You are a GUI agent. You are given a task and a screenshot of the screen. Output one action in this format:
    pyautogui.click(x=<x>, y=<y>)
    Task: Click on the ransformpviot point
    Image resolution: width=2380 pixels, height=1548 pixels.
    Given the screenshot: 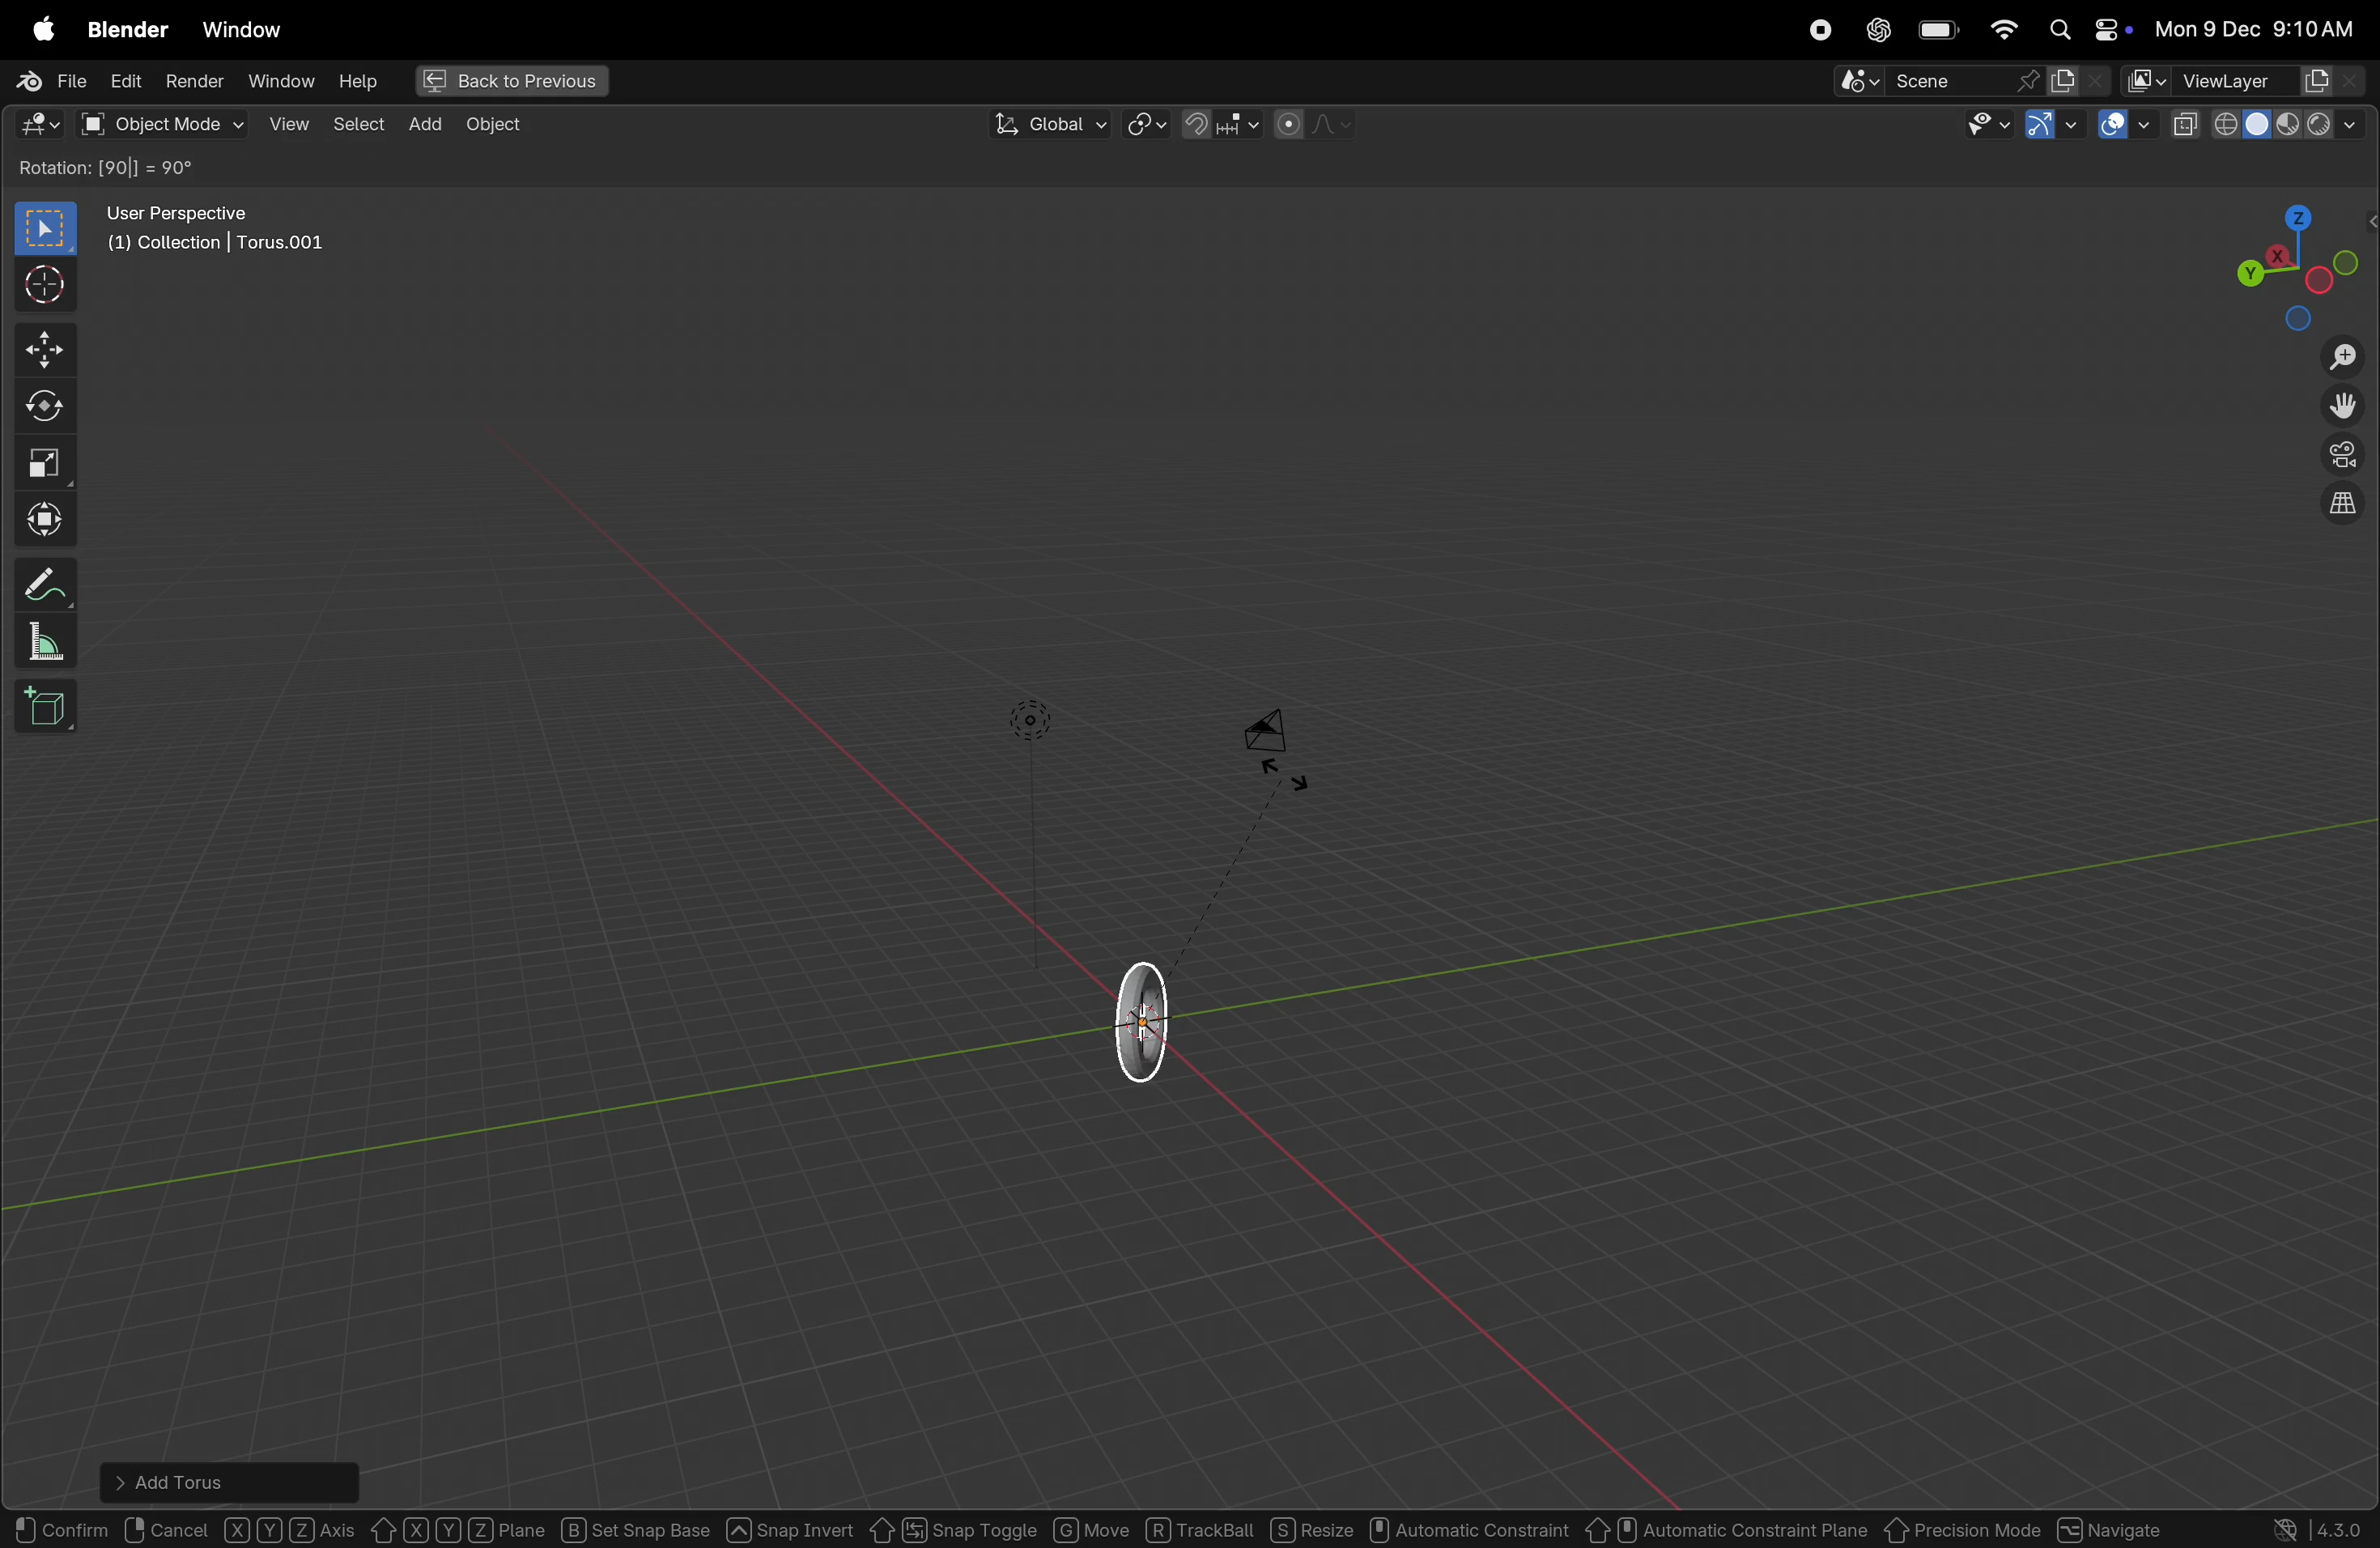 What is the action you would take?
    pyautogui.click(x=1147, y=123)
    